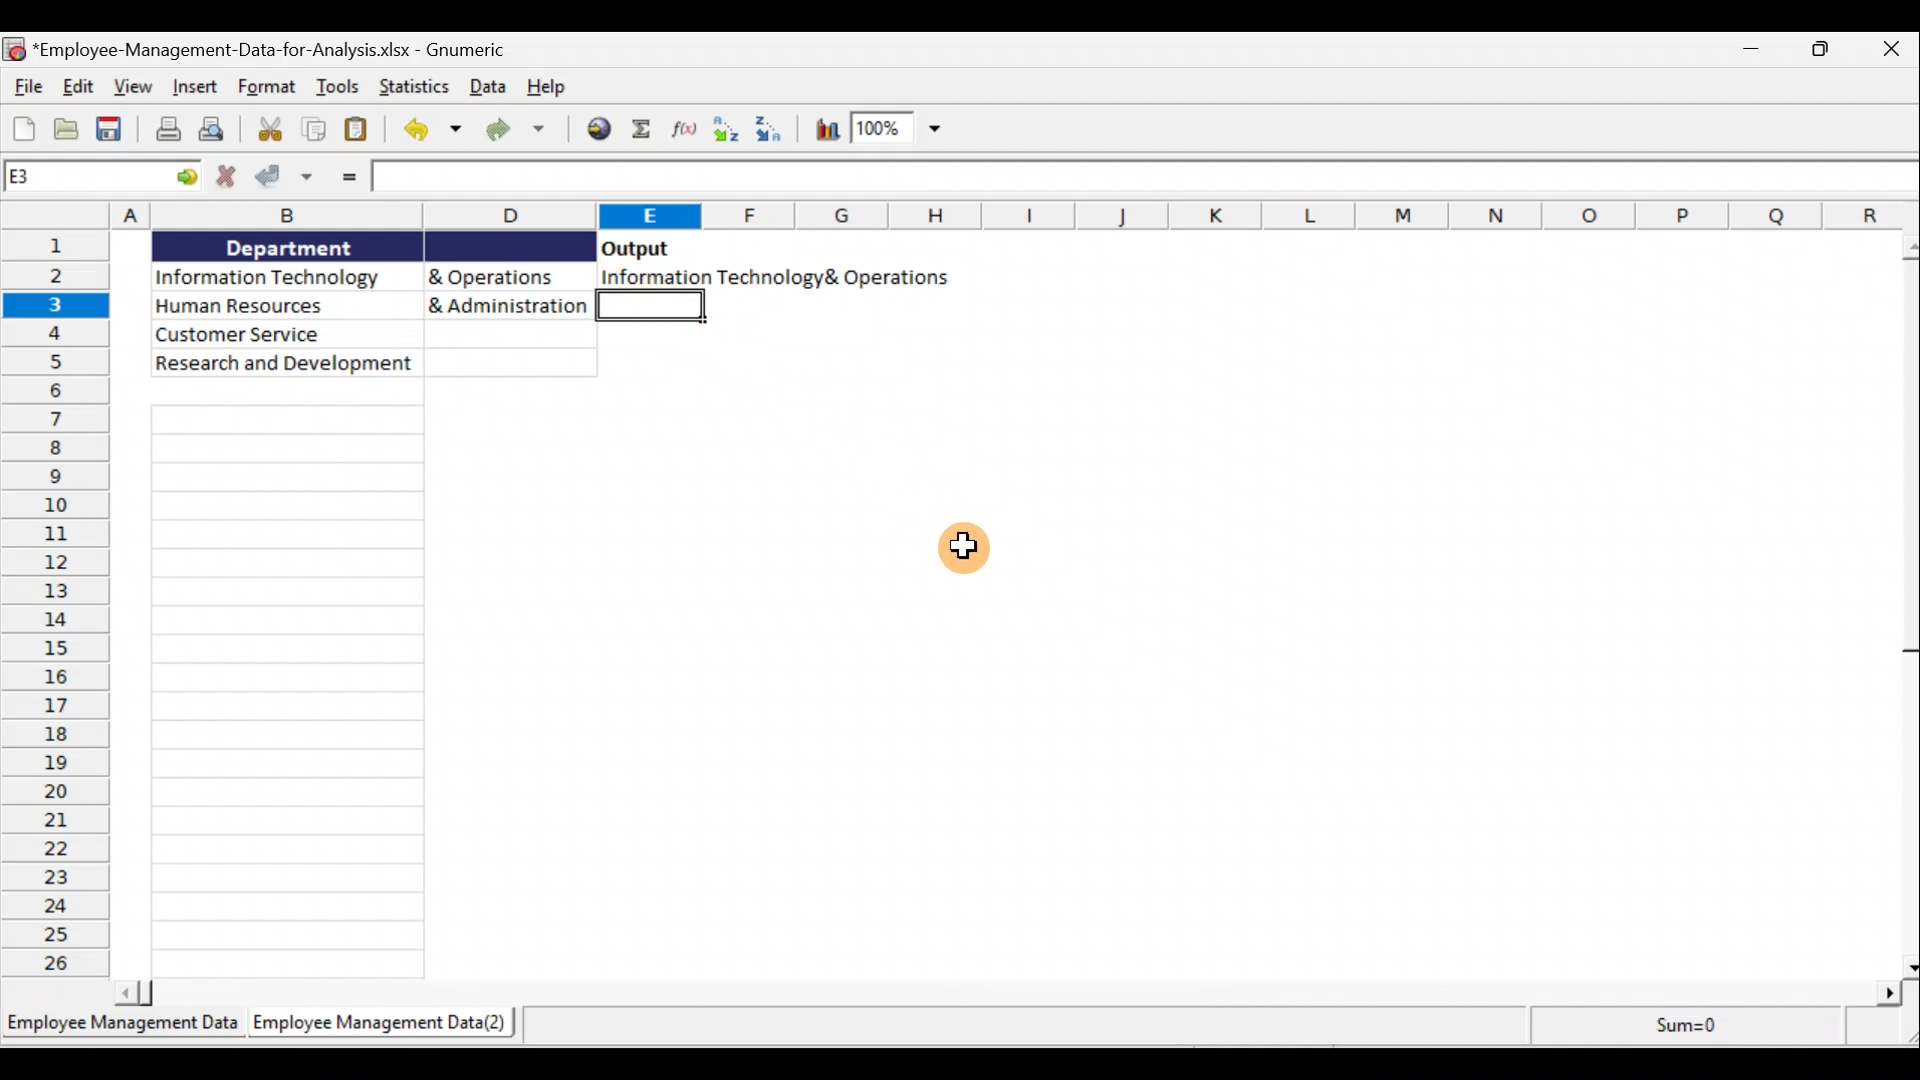 The height and width of the screenshot is (1080, 1920). I want to click on Edit, so click(80, 87).